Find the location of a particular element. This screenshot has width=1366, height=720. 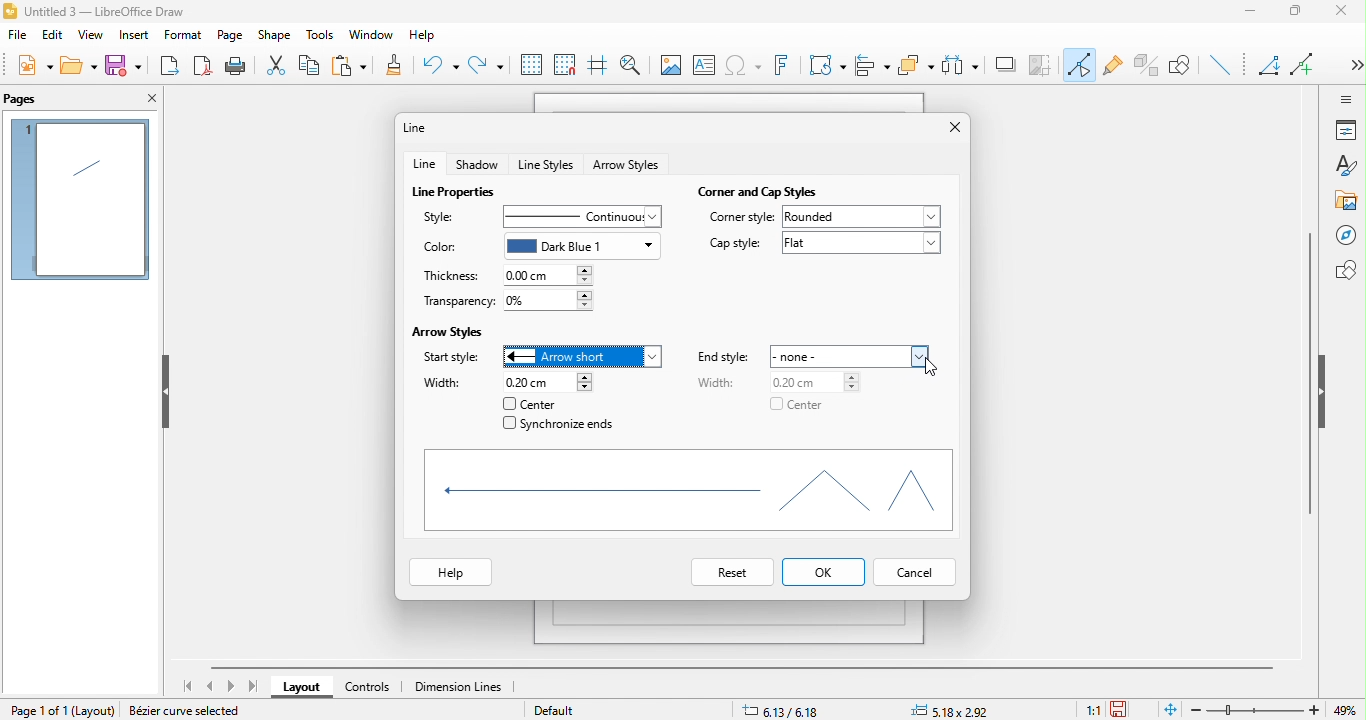

undo is located at coordinates (441, 67).